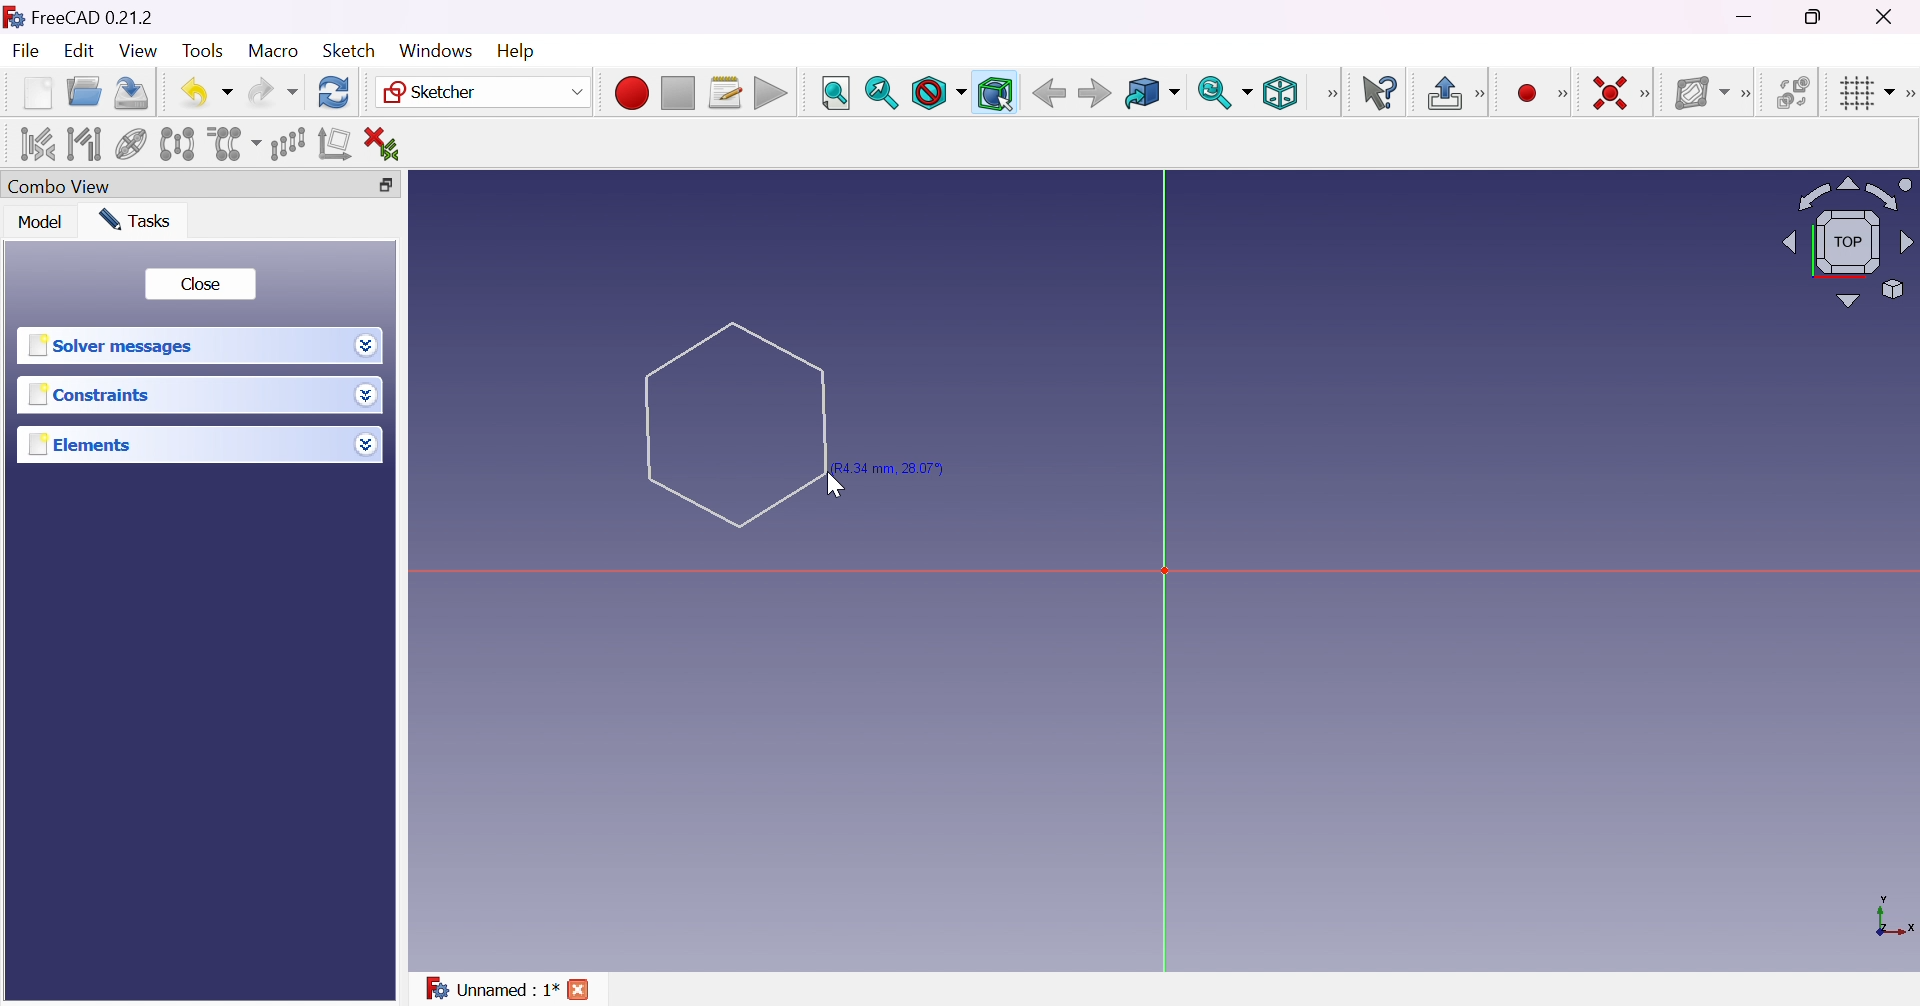 This screenshot has width=1920, height=1006. I want to click on Go to linked object, so click(1152, 95).